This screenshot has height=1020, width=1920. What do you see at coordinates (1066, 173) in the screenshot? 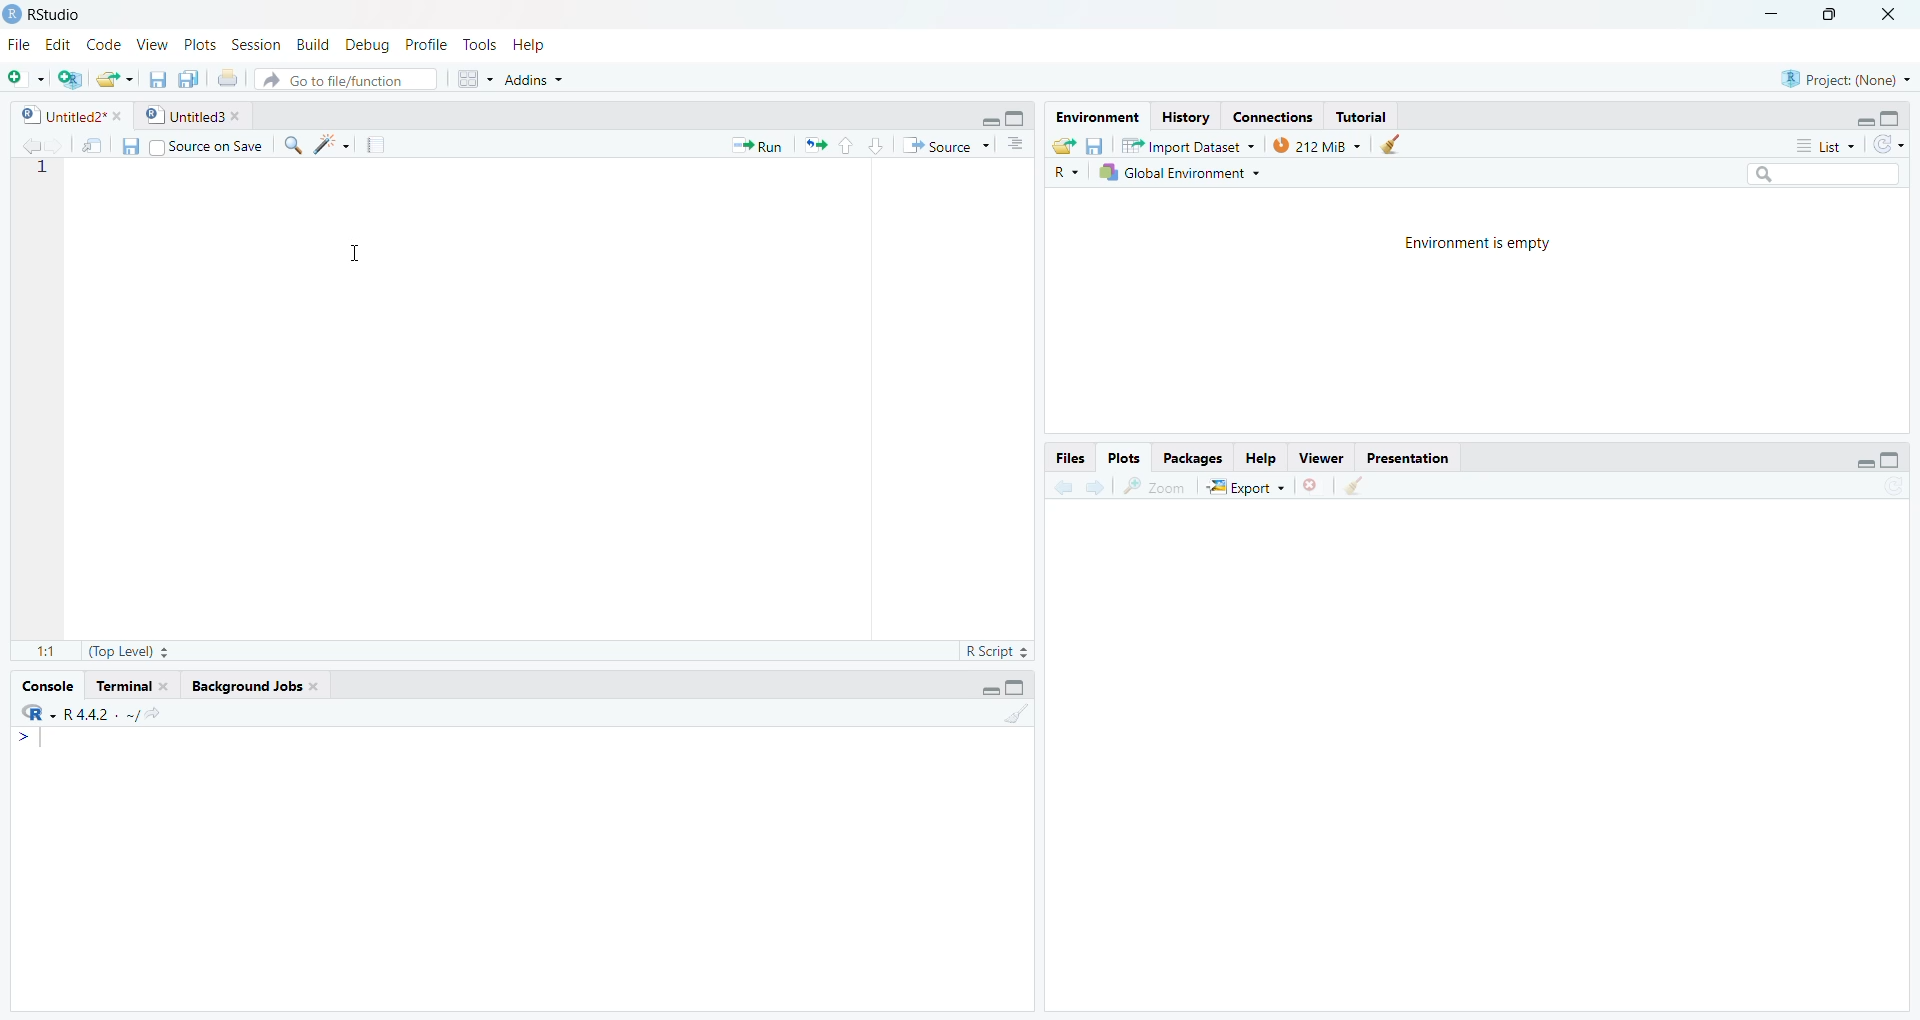
I see `R` at bounding box center [1066, 173].